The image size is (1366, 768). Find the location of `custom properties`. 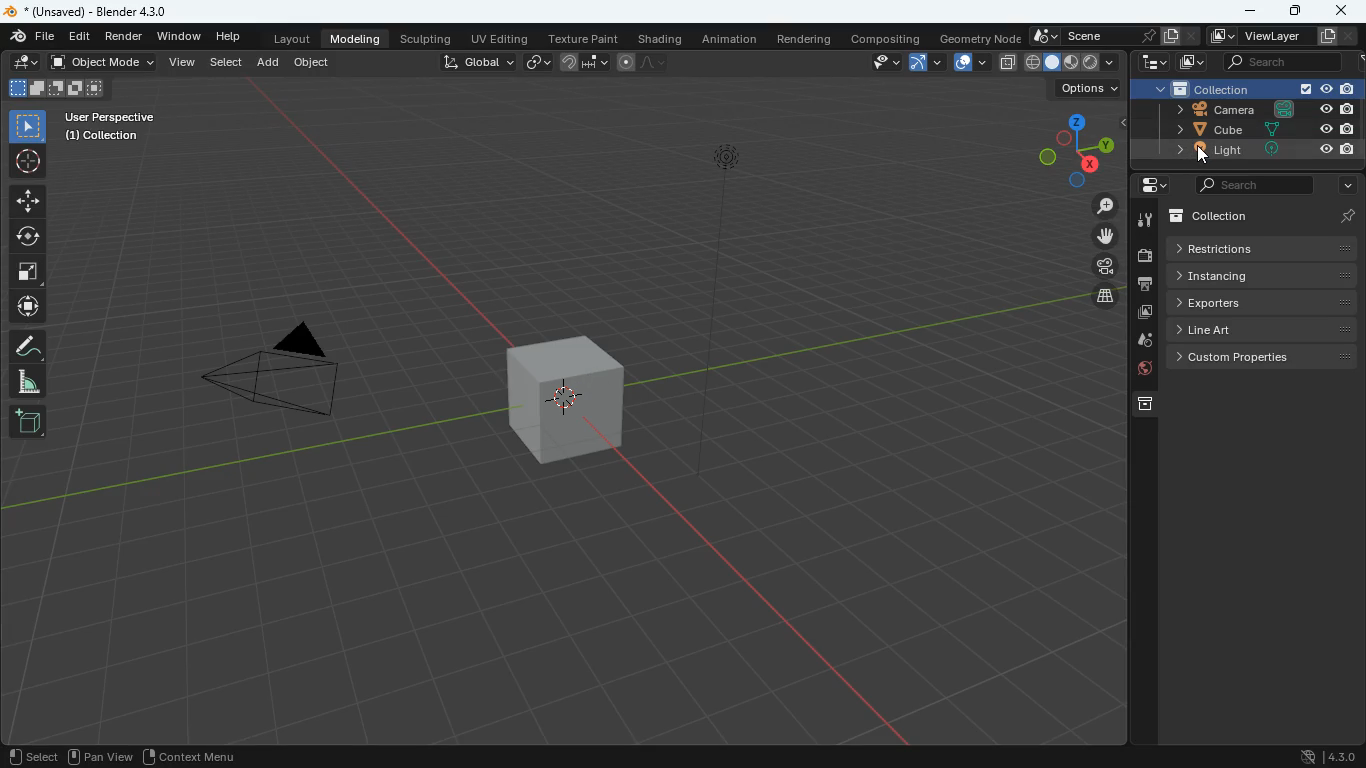

custom properties is located at coordinates (1263, 358).